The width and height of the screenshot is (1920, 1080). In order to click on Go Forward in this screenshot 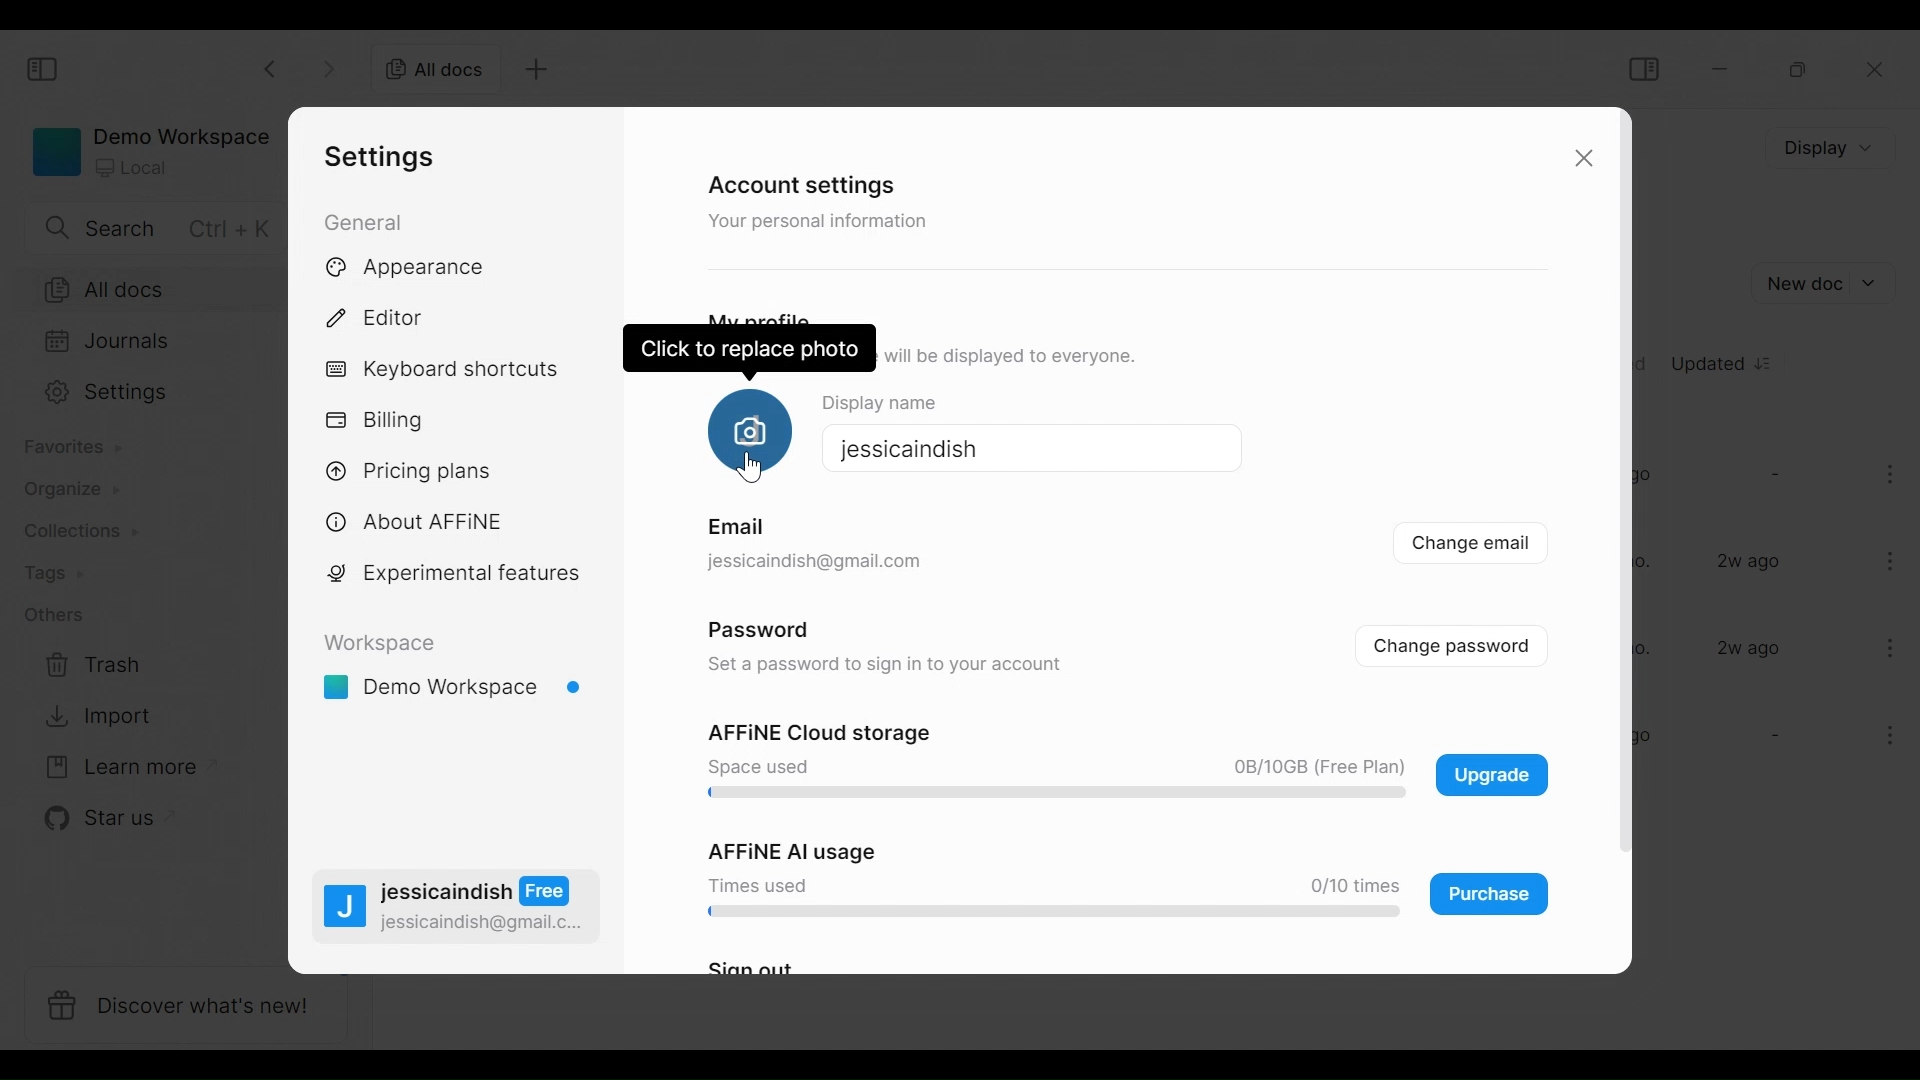, I will do `click(325, 69)`.